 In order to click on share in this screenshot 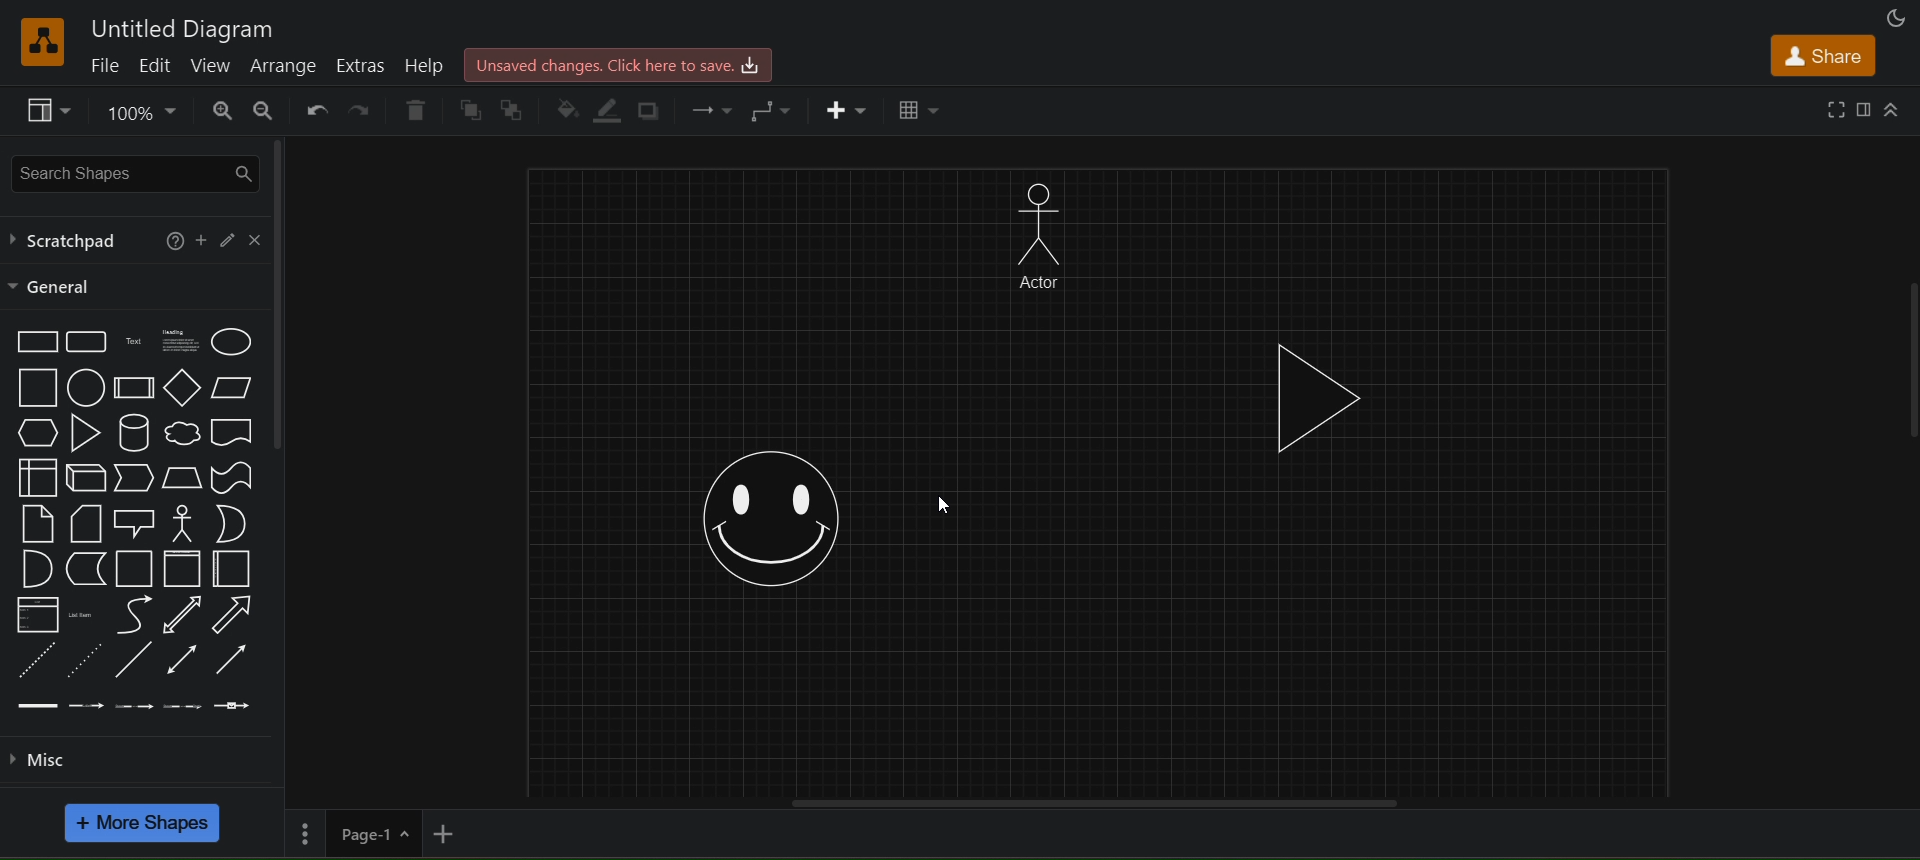, I will do `click(1826, 55)`.